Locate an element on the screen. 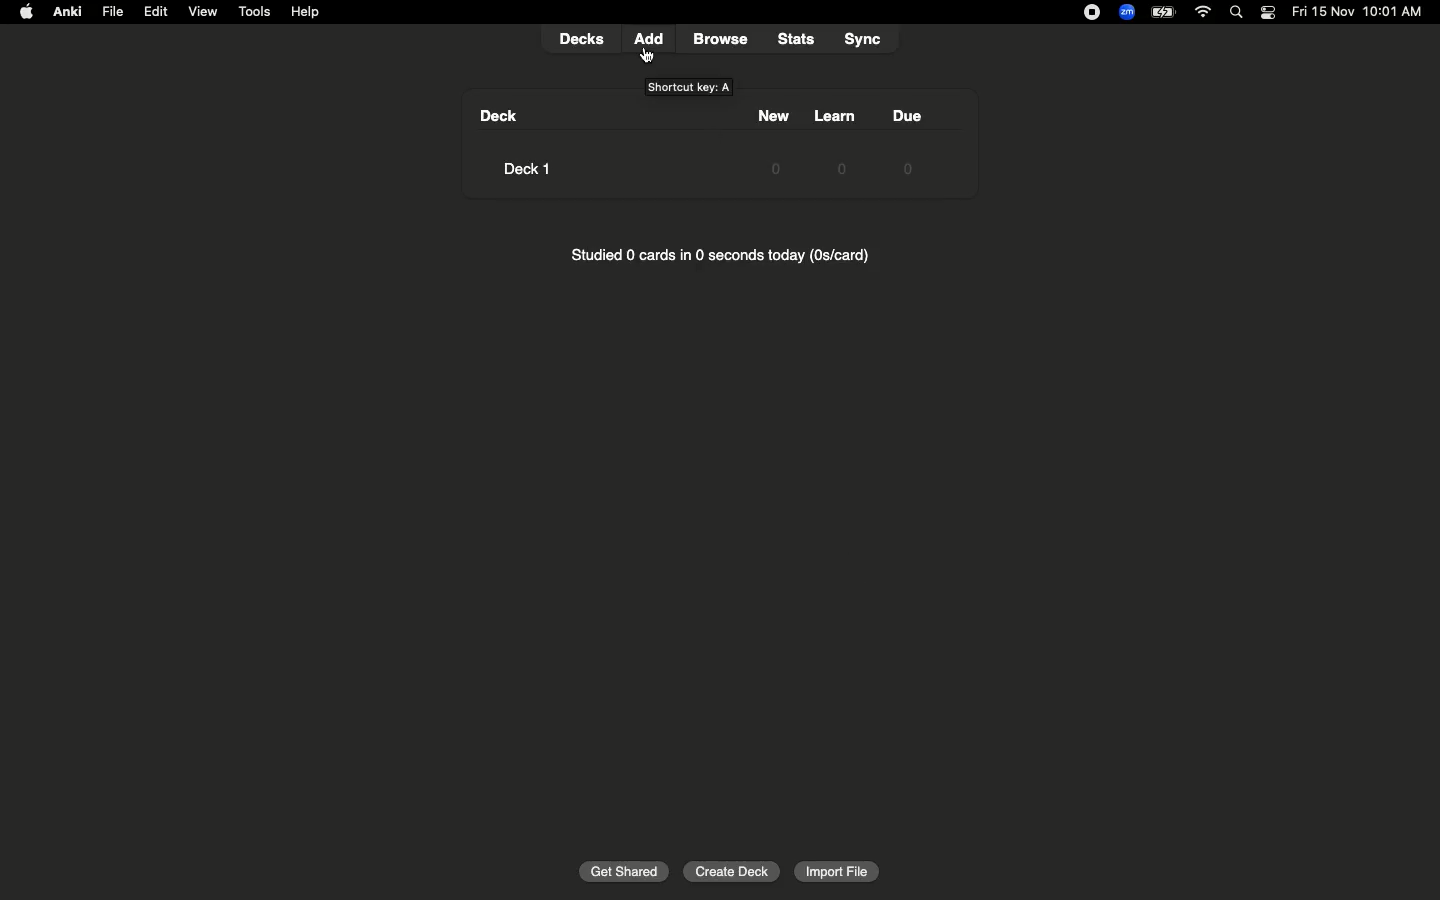 This screenshot has width=1440, height=900. Tools is located at coordinates (253, 12).